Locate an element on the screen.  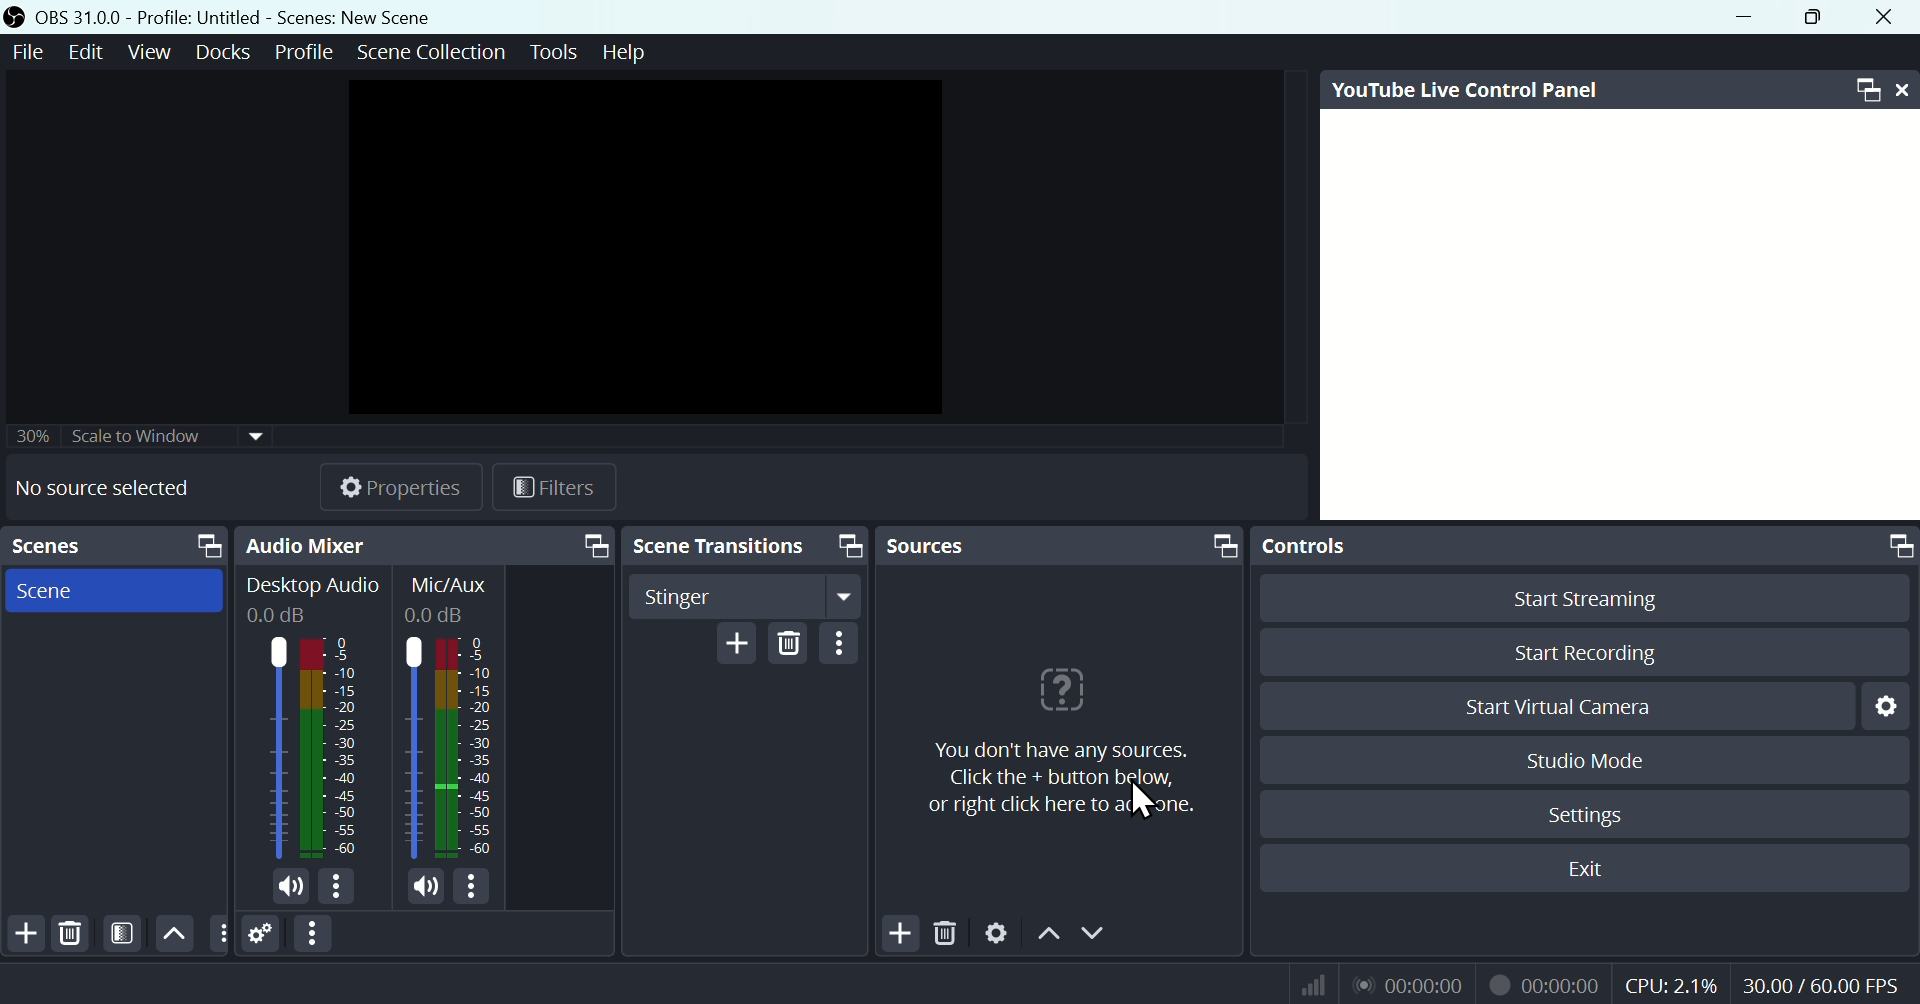
File is located at coordinates (30, 52).